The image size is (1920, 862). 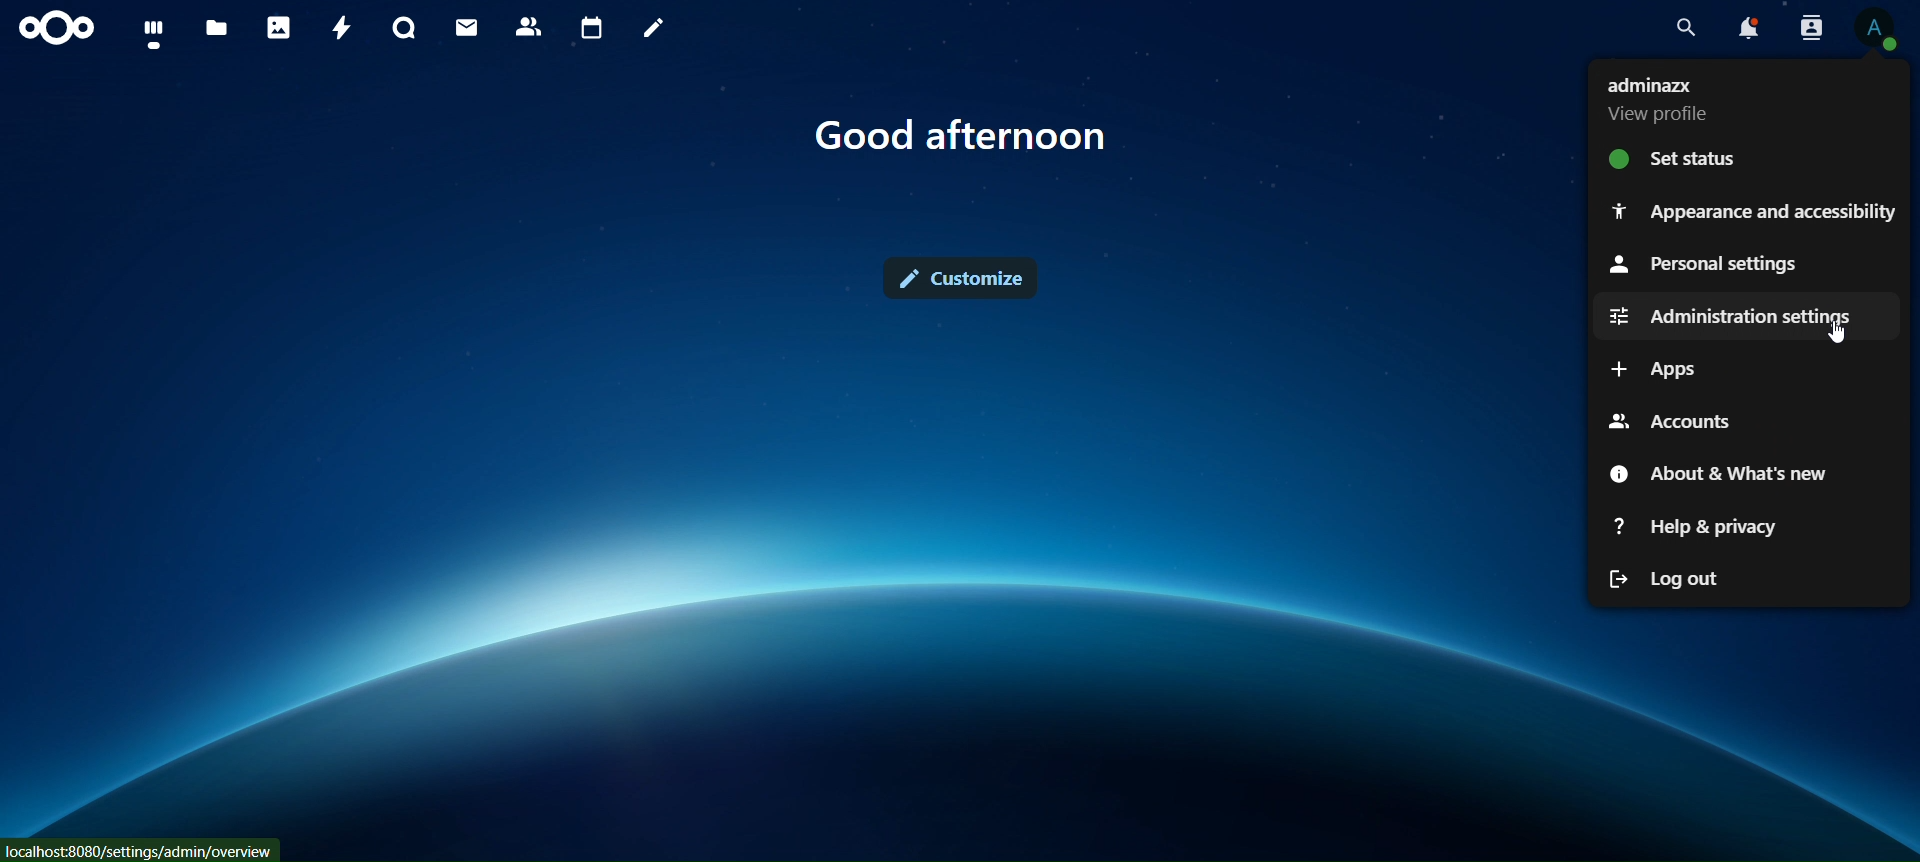 I want to click on talk, so click(x=406, y=28).